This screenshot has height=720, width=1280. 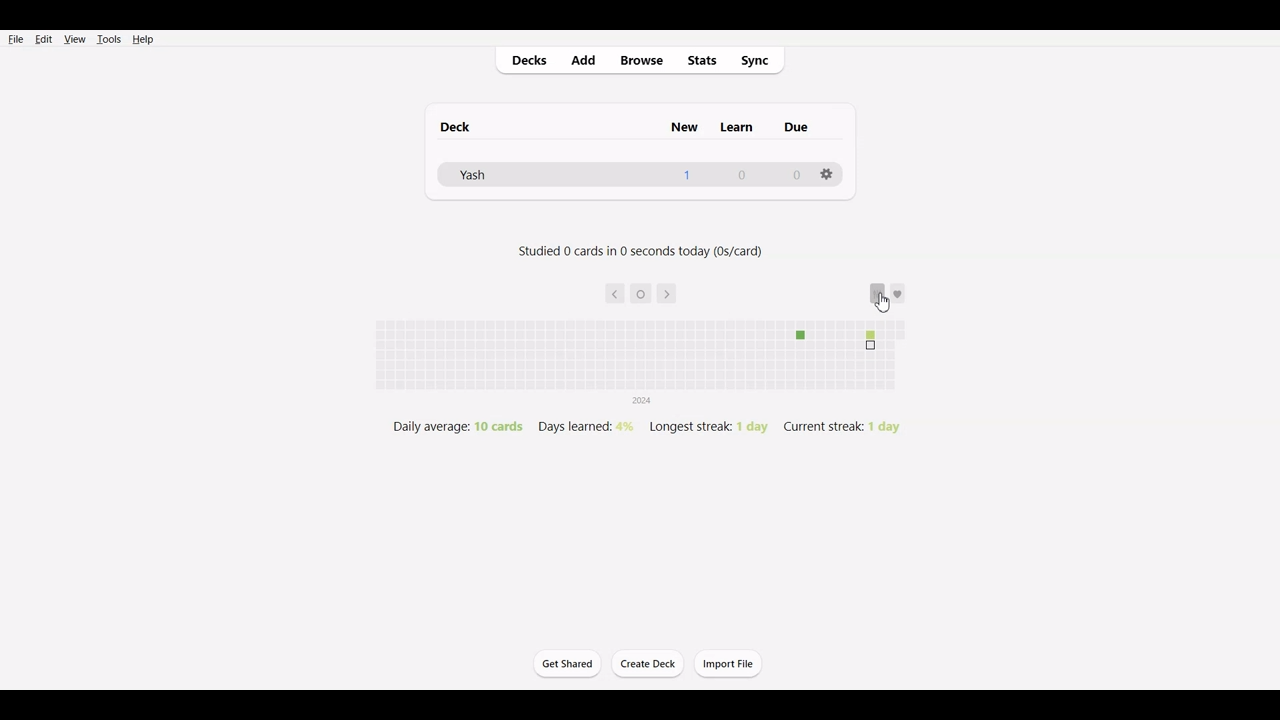 I want to click on Go back, so click(x=613, y=294).